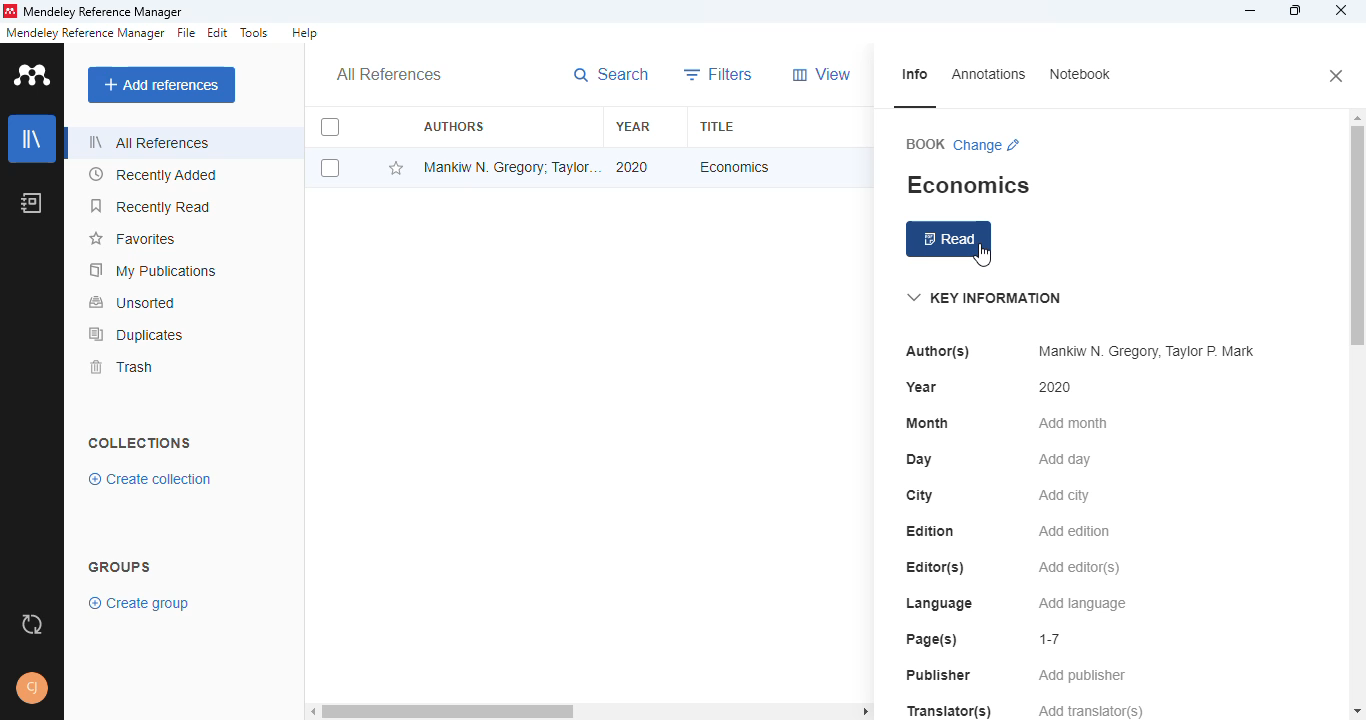 The image size is (1366, 720). Describe the element at coordinates (162, 85) in the screenshot. I see `add references` at that location.